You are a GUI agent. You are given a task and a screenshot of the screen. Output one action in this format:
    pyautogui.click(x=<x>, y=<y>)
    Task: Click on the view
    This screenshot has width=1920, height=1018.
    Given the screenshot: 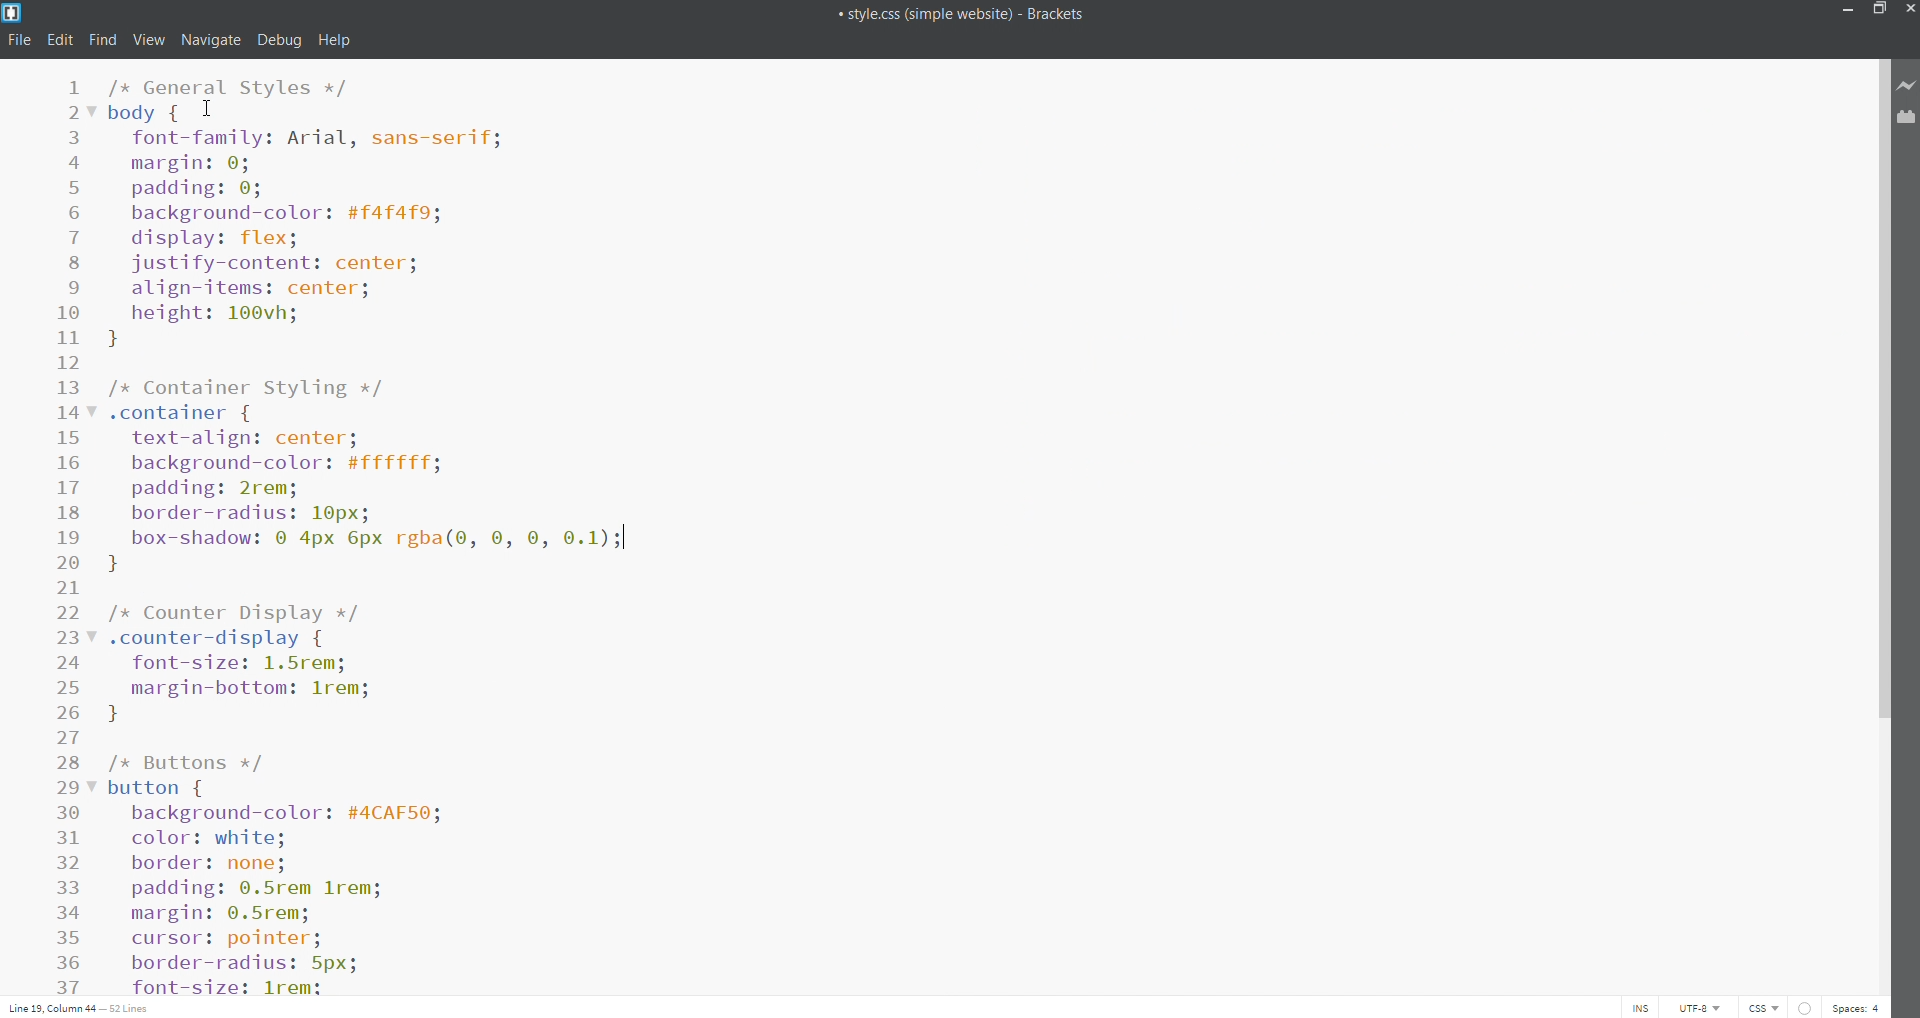 What is the action you would take?
    pyautogui.click(x=144, y=38)
    